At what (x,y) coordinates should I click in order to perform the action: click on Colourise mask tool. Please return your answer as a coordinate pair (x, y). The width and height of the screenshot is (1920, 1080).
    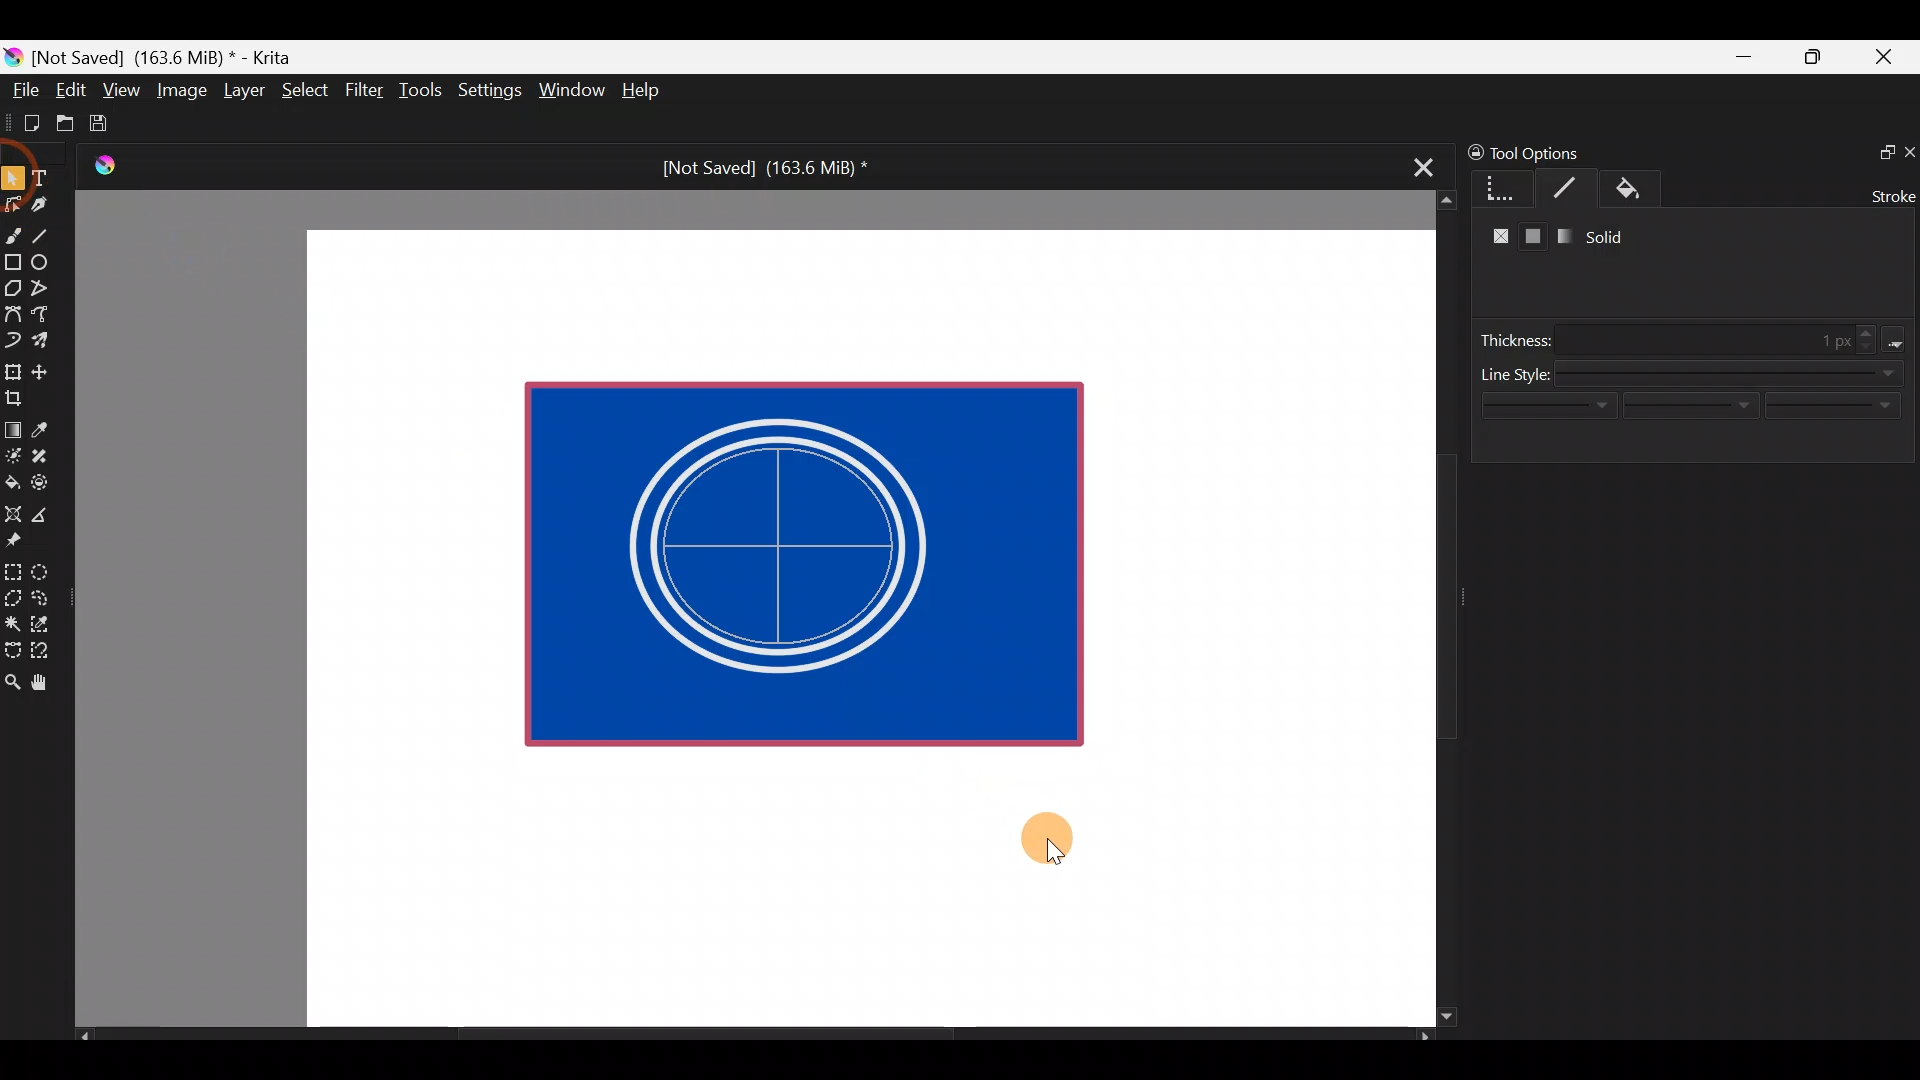
    Looking at the image, I should click on (13, 453).